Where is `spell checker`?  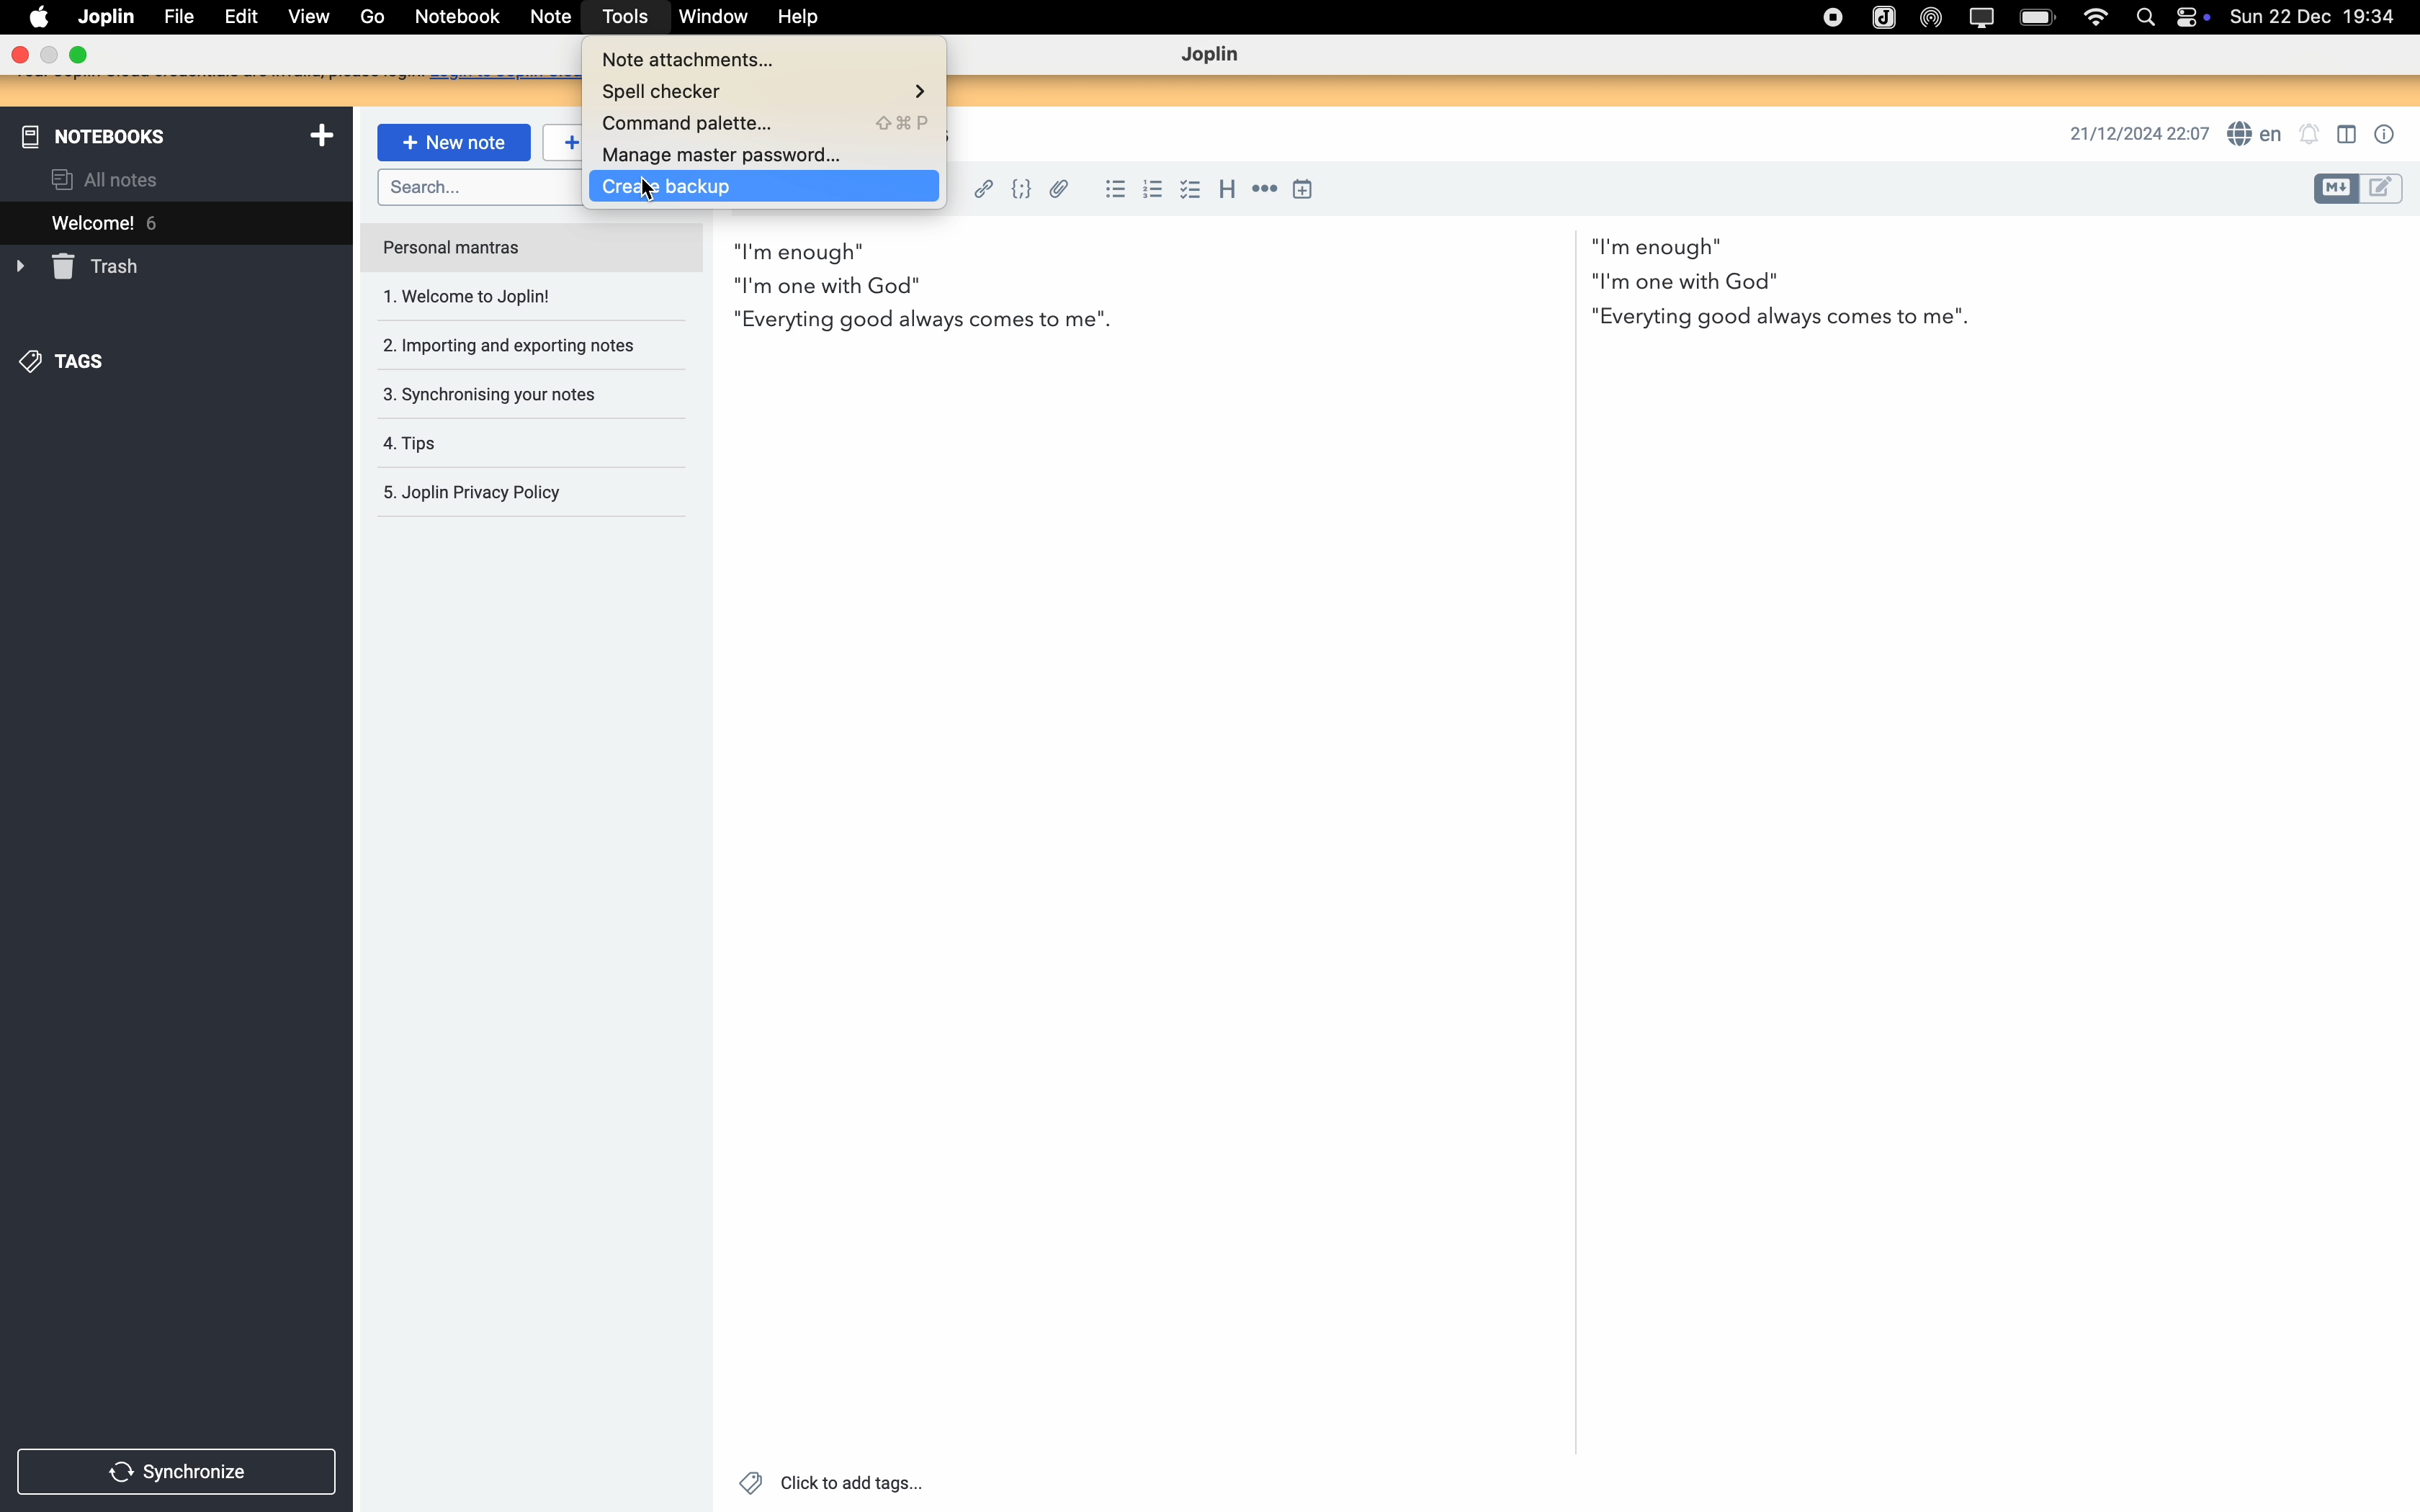 spell checker is located at coordinates (2258, 134).